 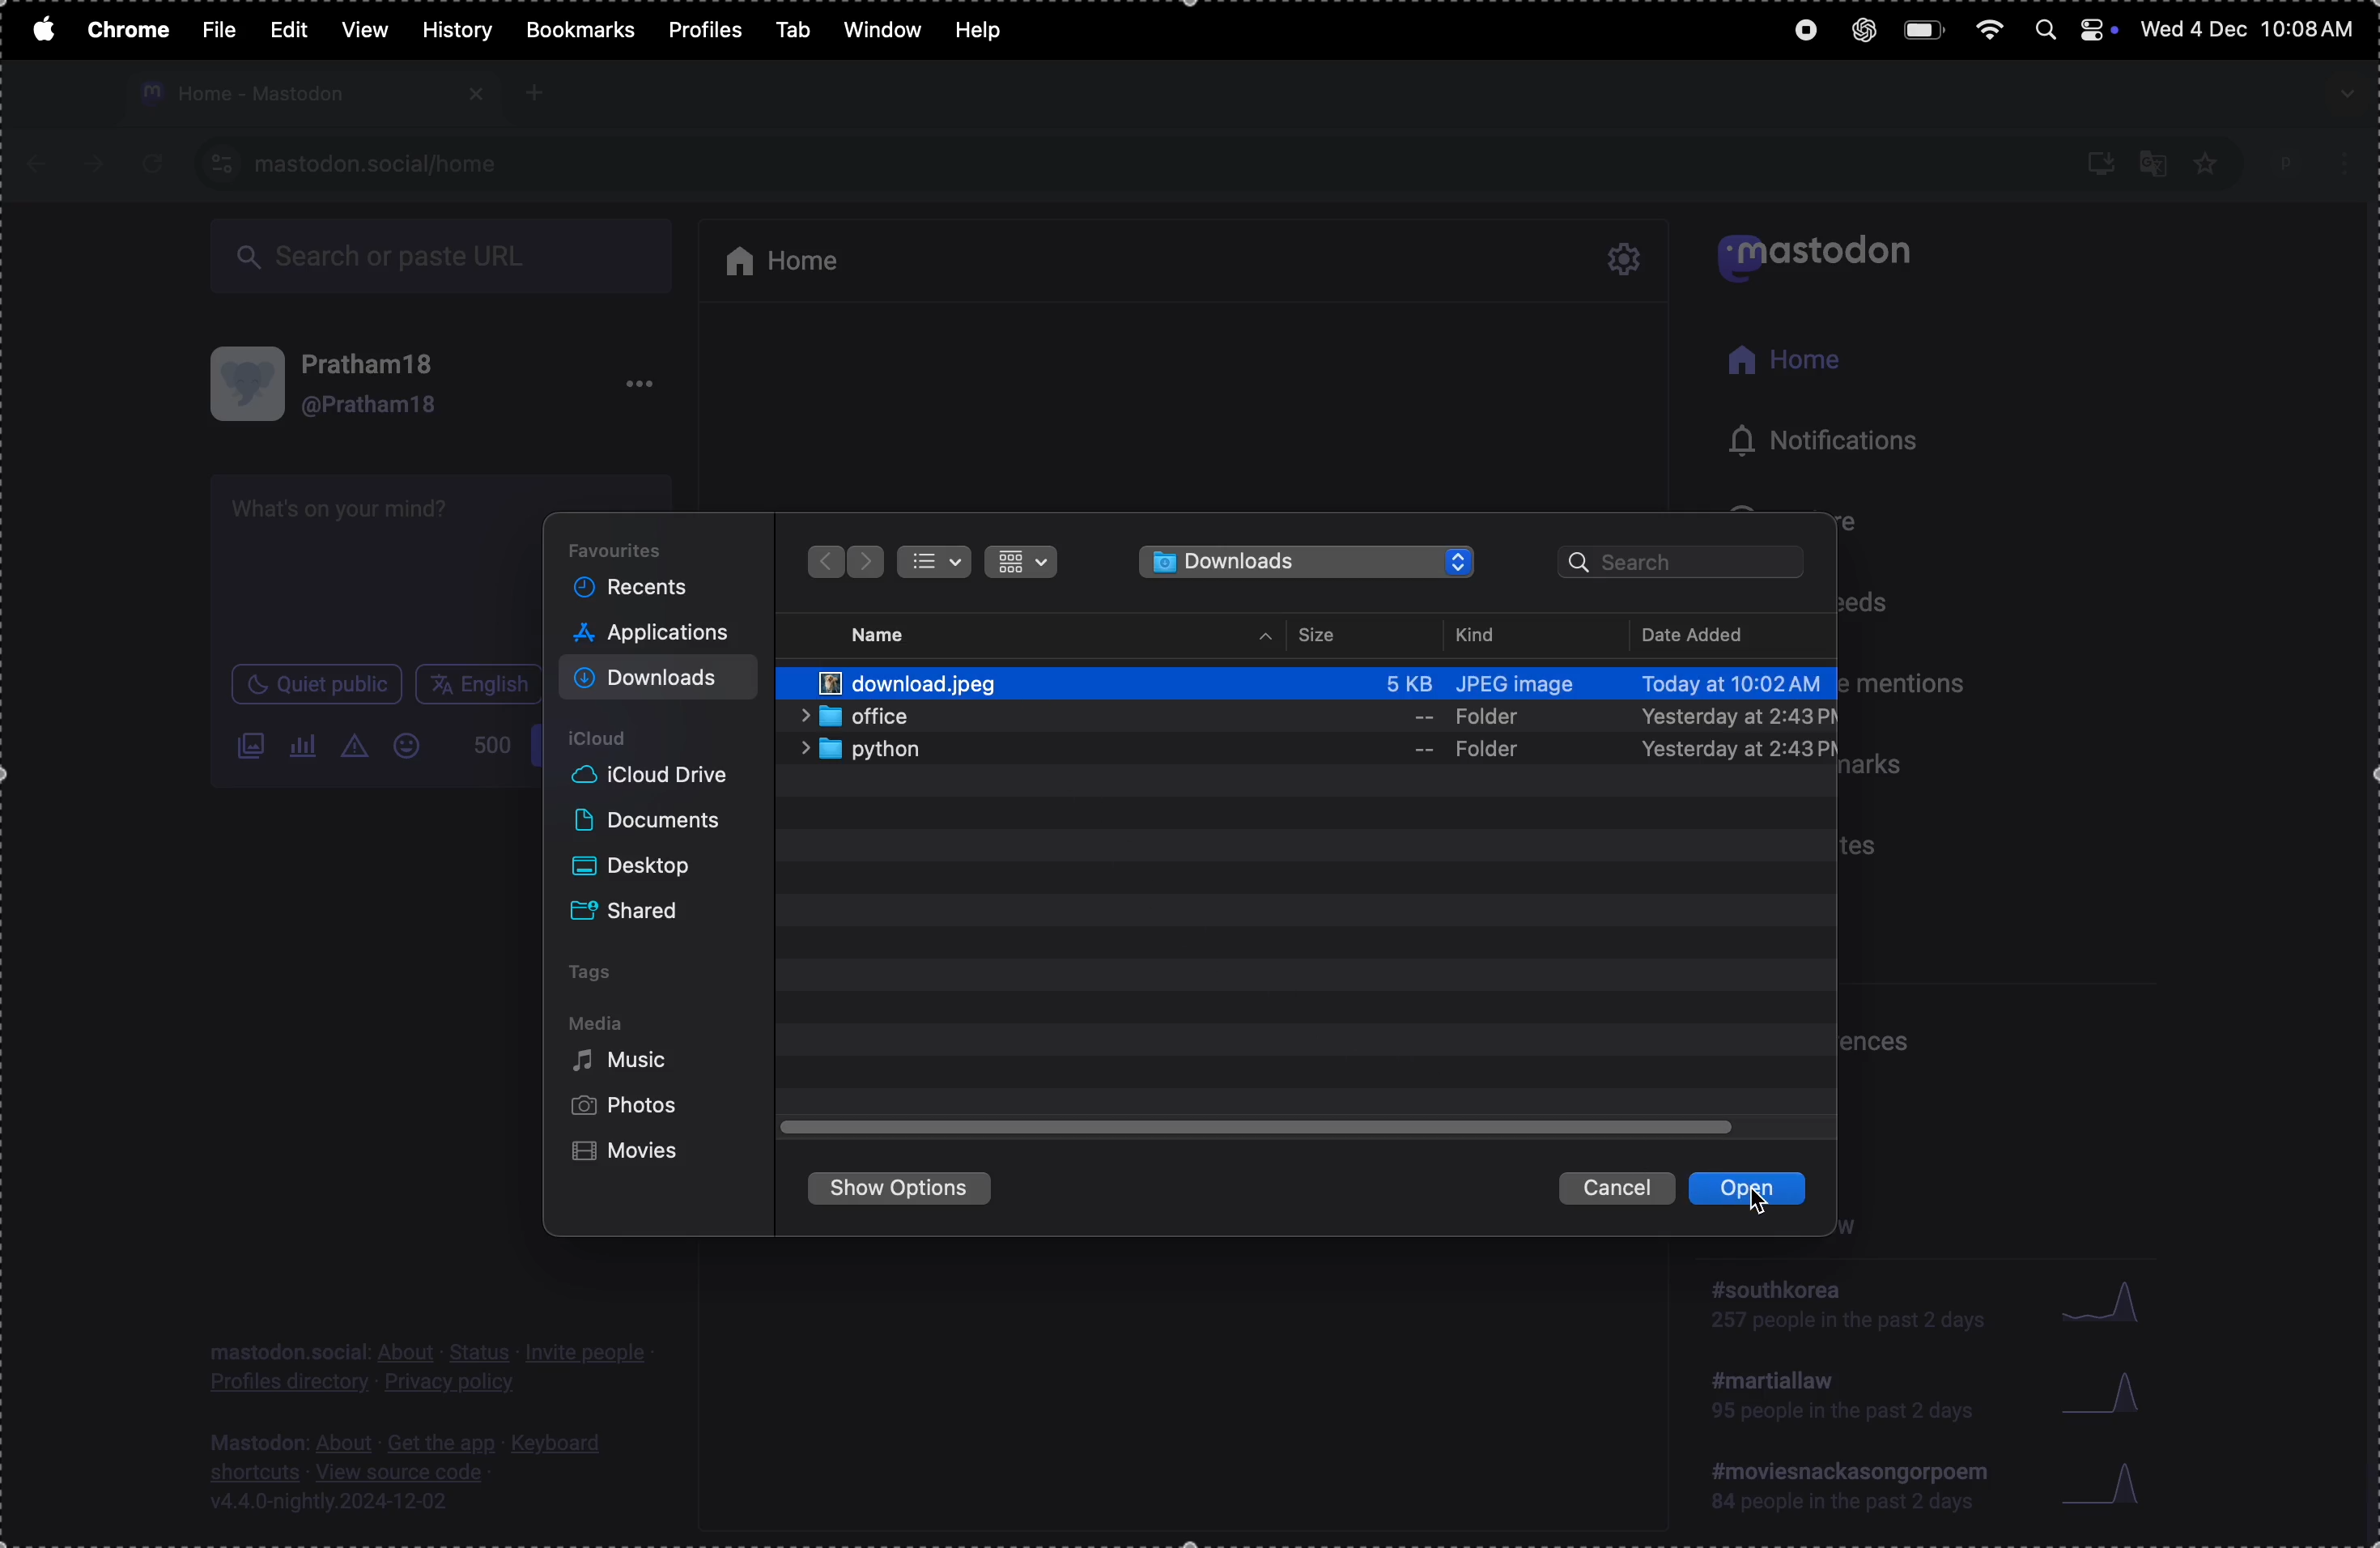 What do you see at coordinates (363, 29) in the screenshot?
I see `View` at bounding box center [363, 29].